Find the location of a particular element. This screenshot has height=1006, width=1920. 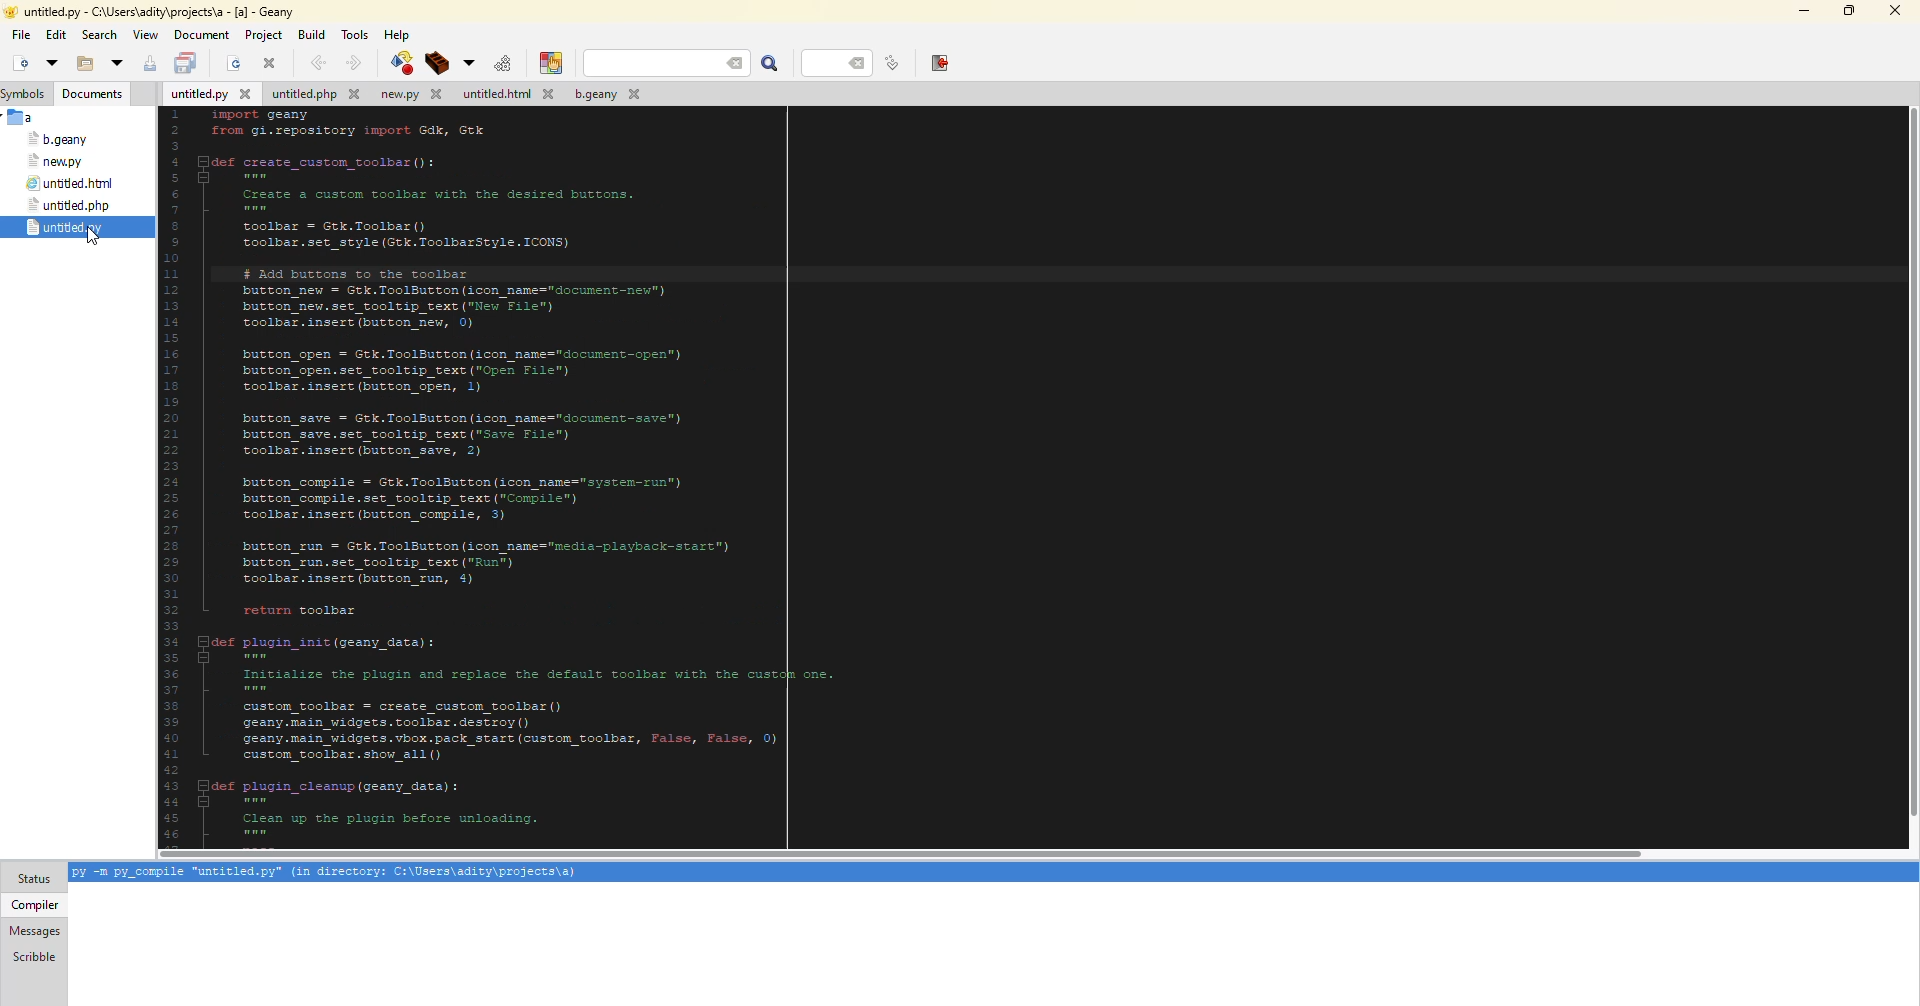

untitled.py is located at coordinates (207, 95).